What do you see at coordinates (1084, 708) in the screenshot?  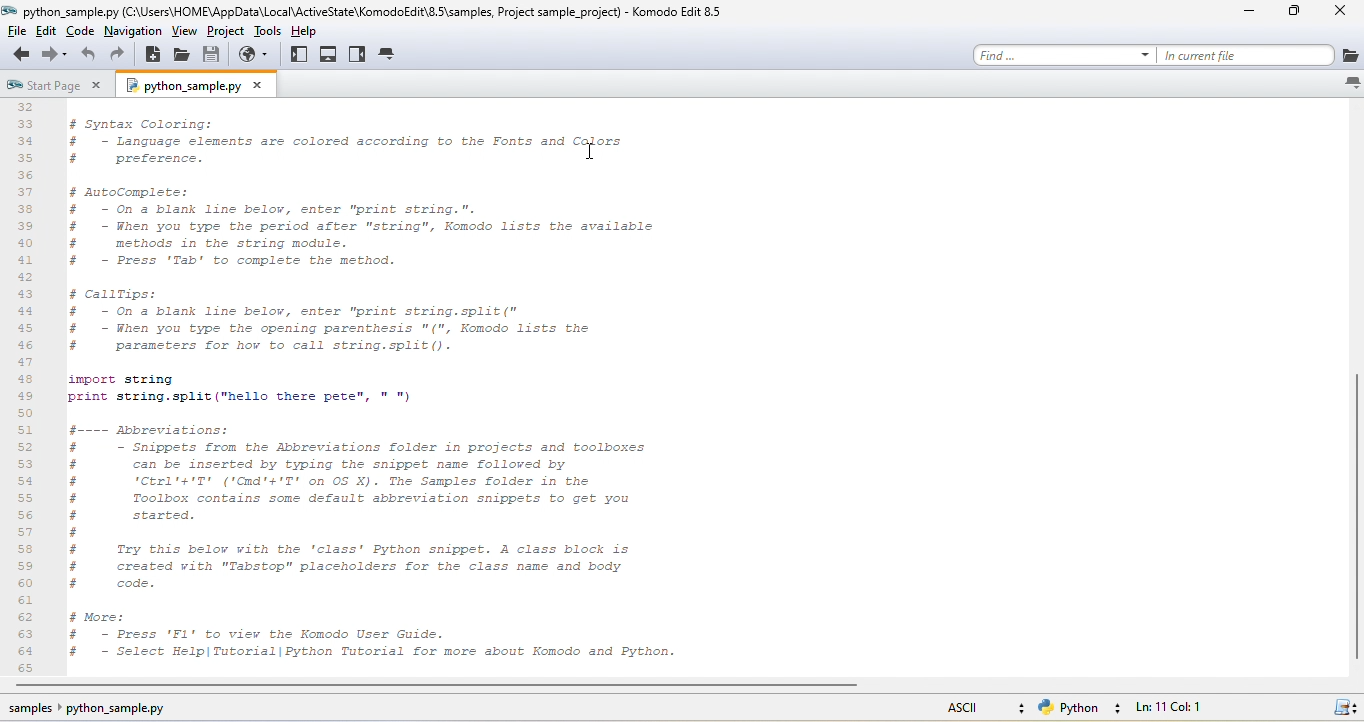 I see `python` at bounding box center [1084, 708].